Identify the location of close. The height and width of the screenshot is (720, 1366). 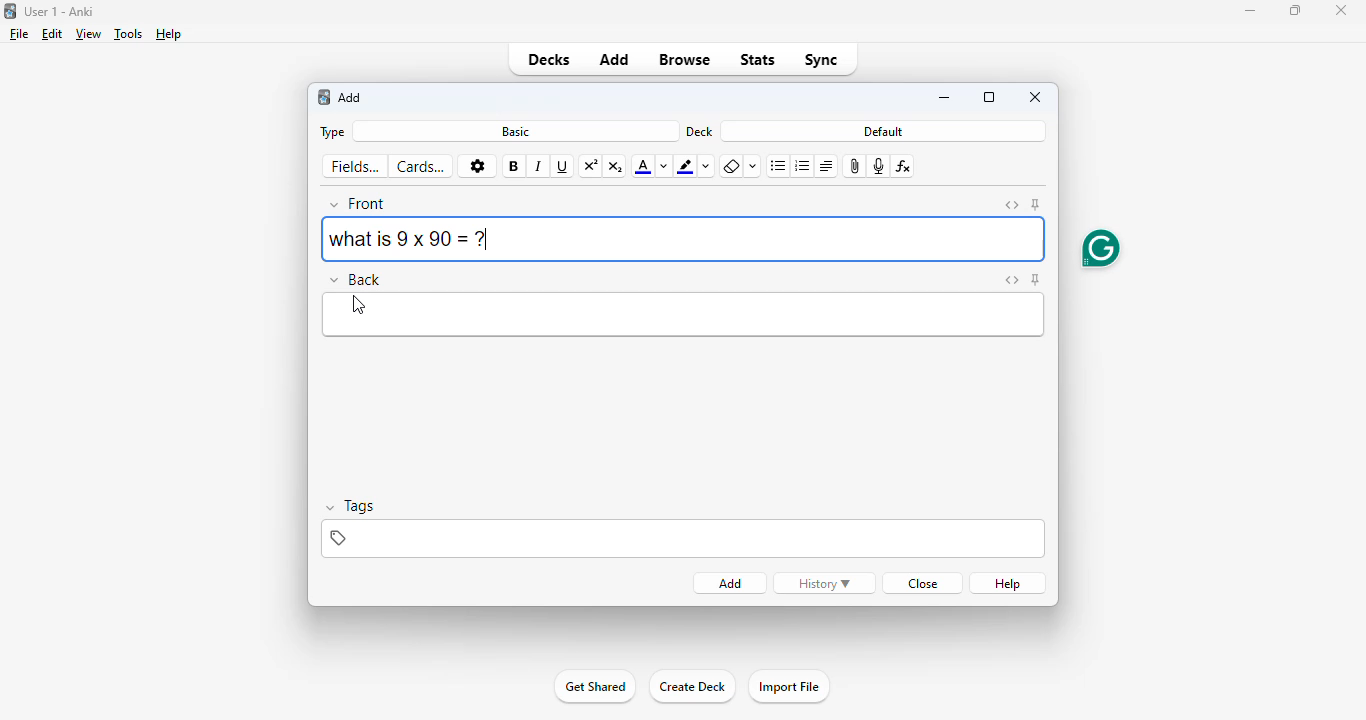
(1341, 10).